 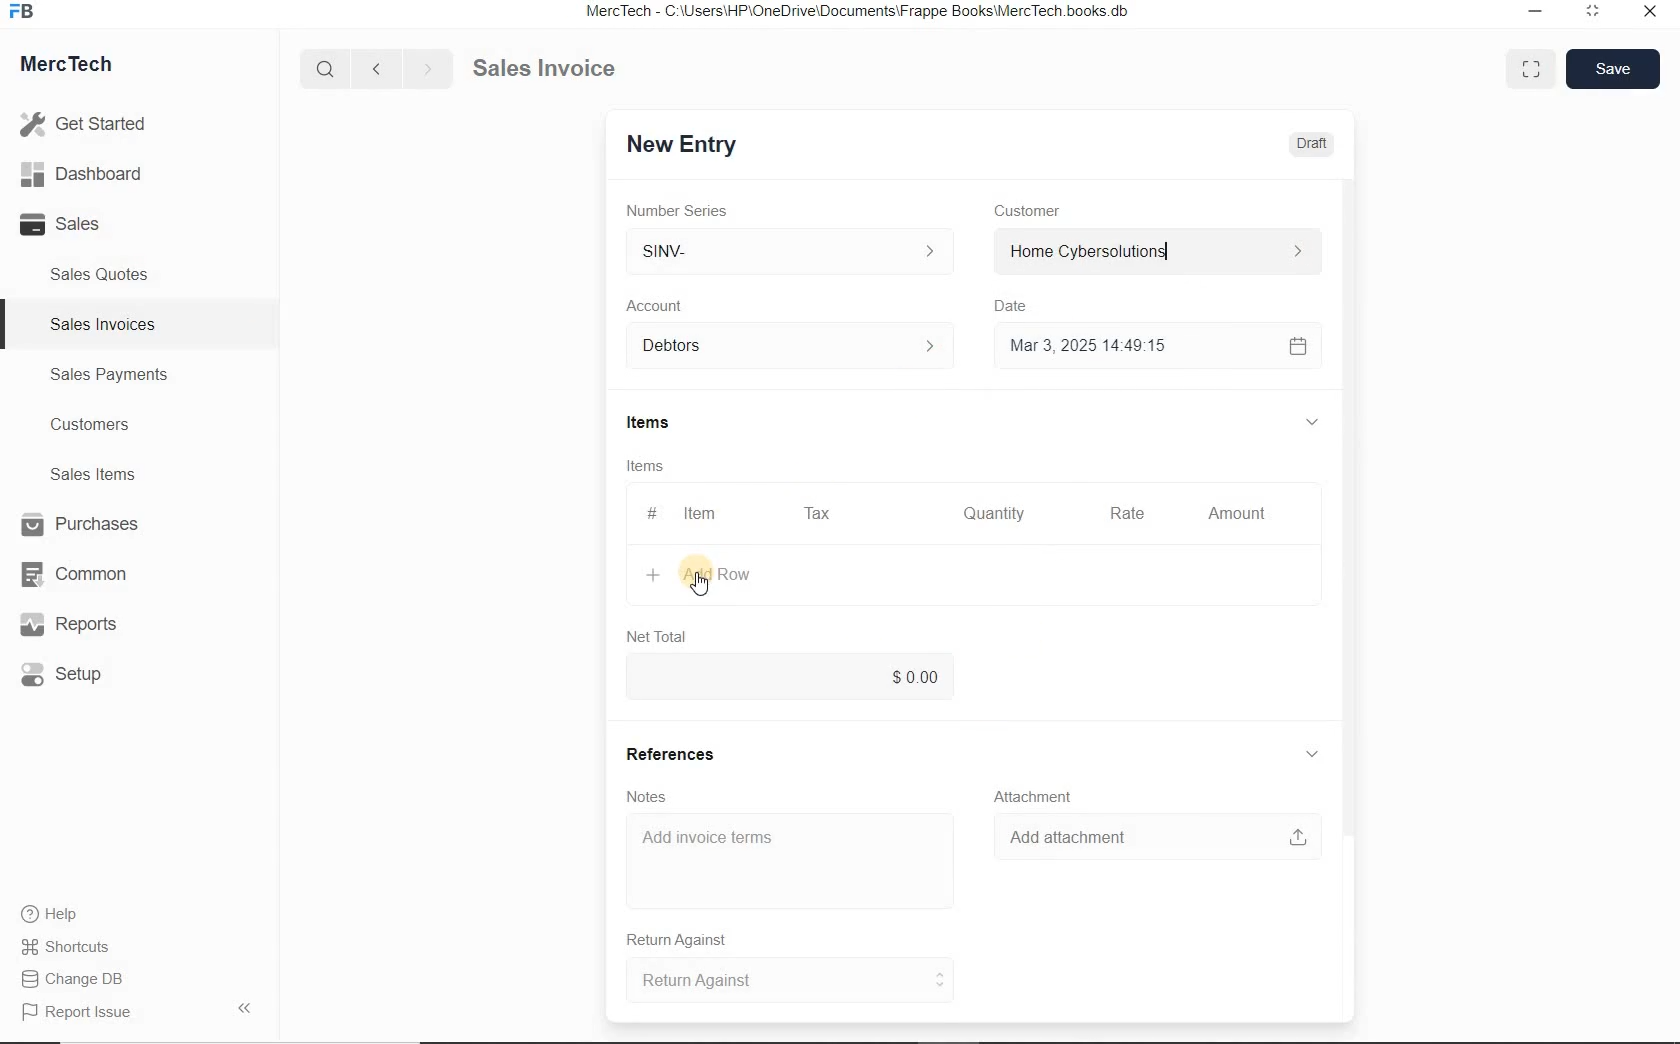 I want to click on Items, so click(x=648, y=468).